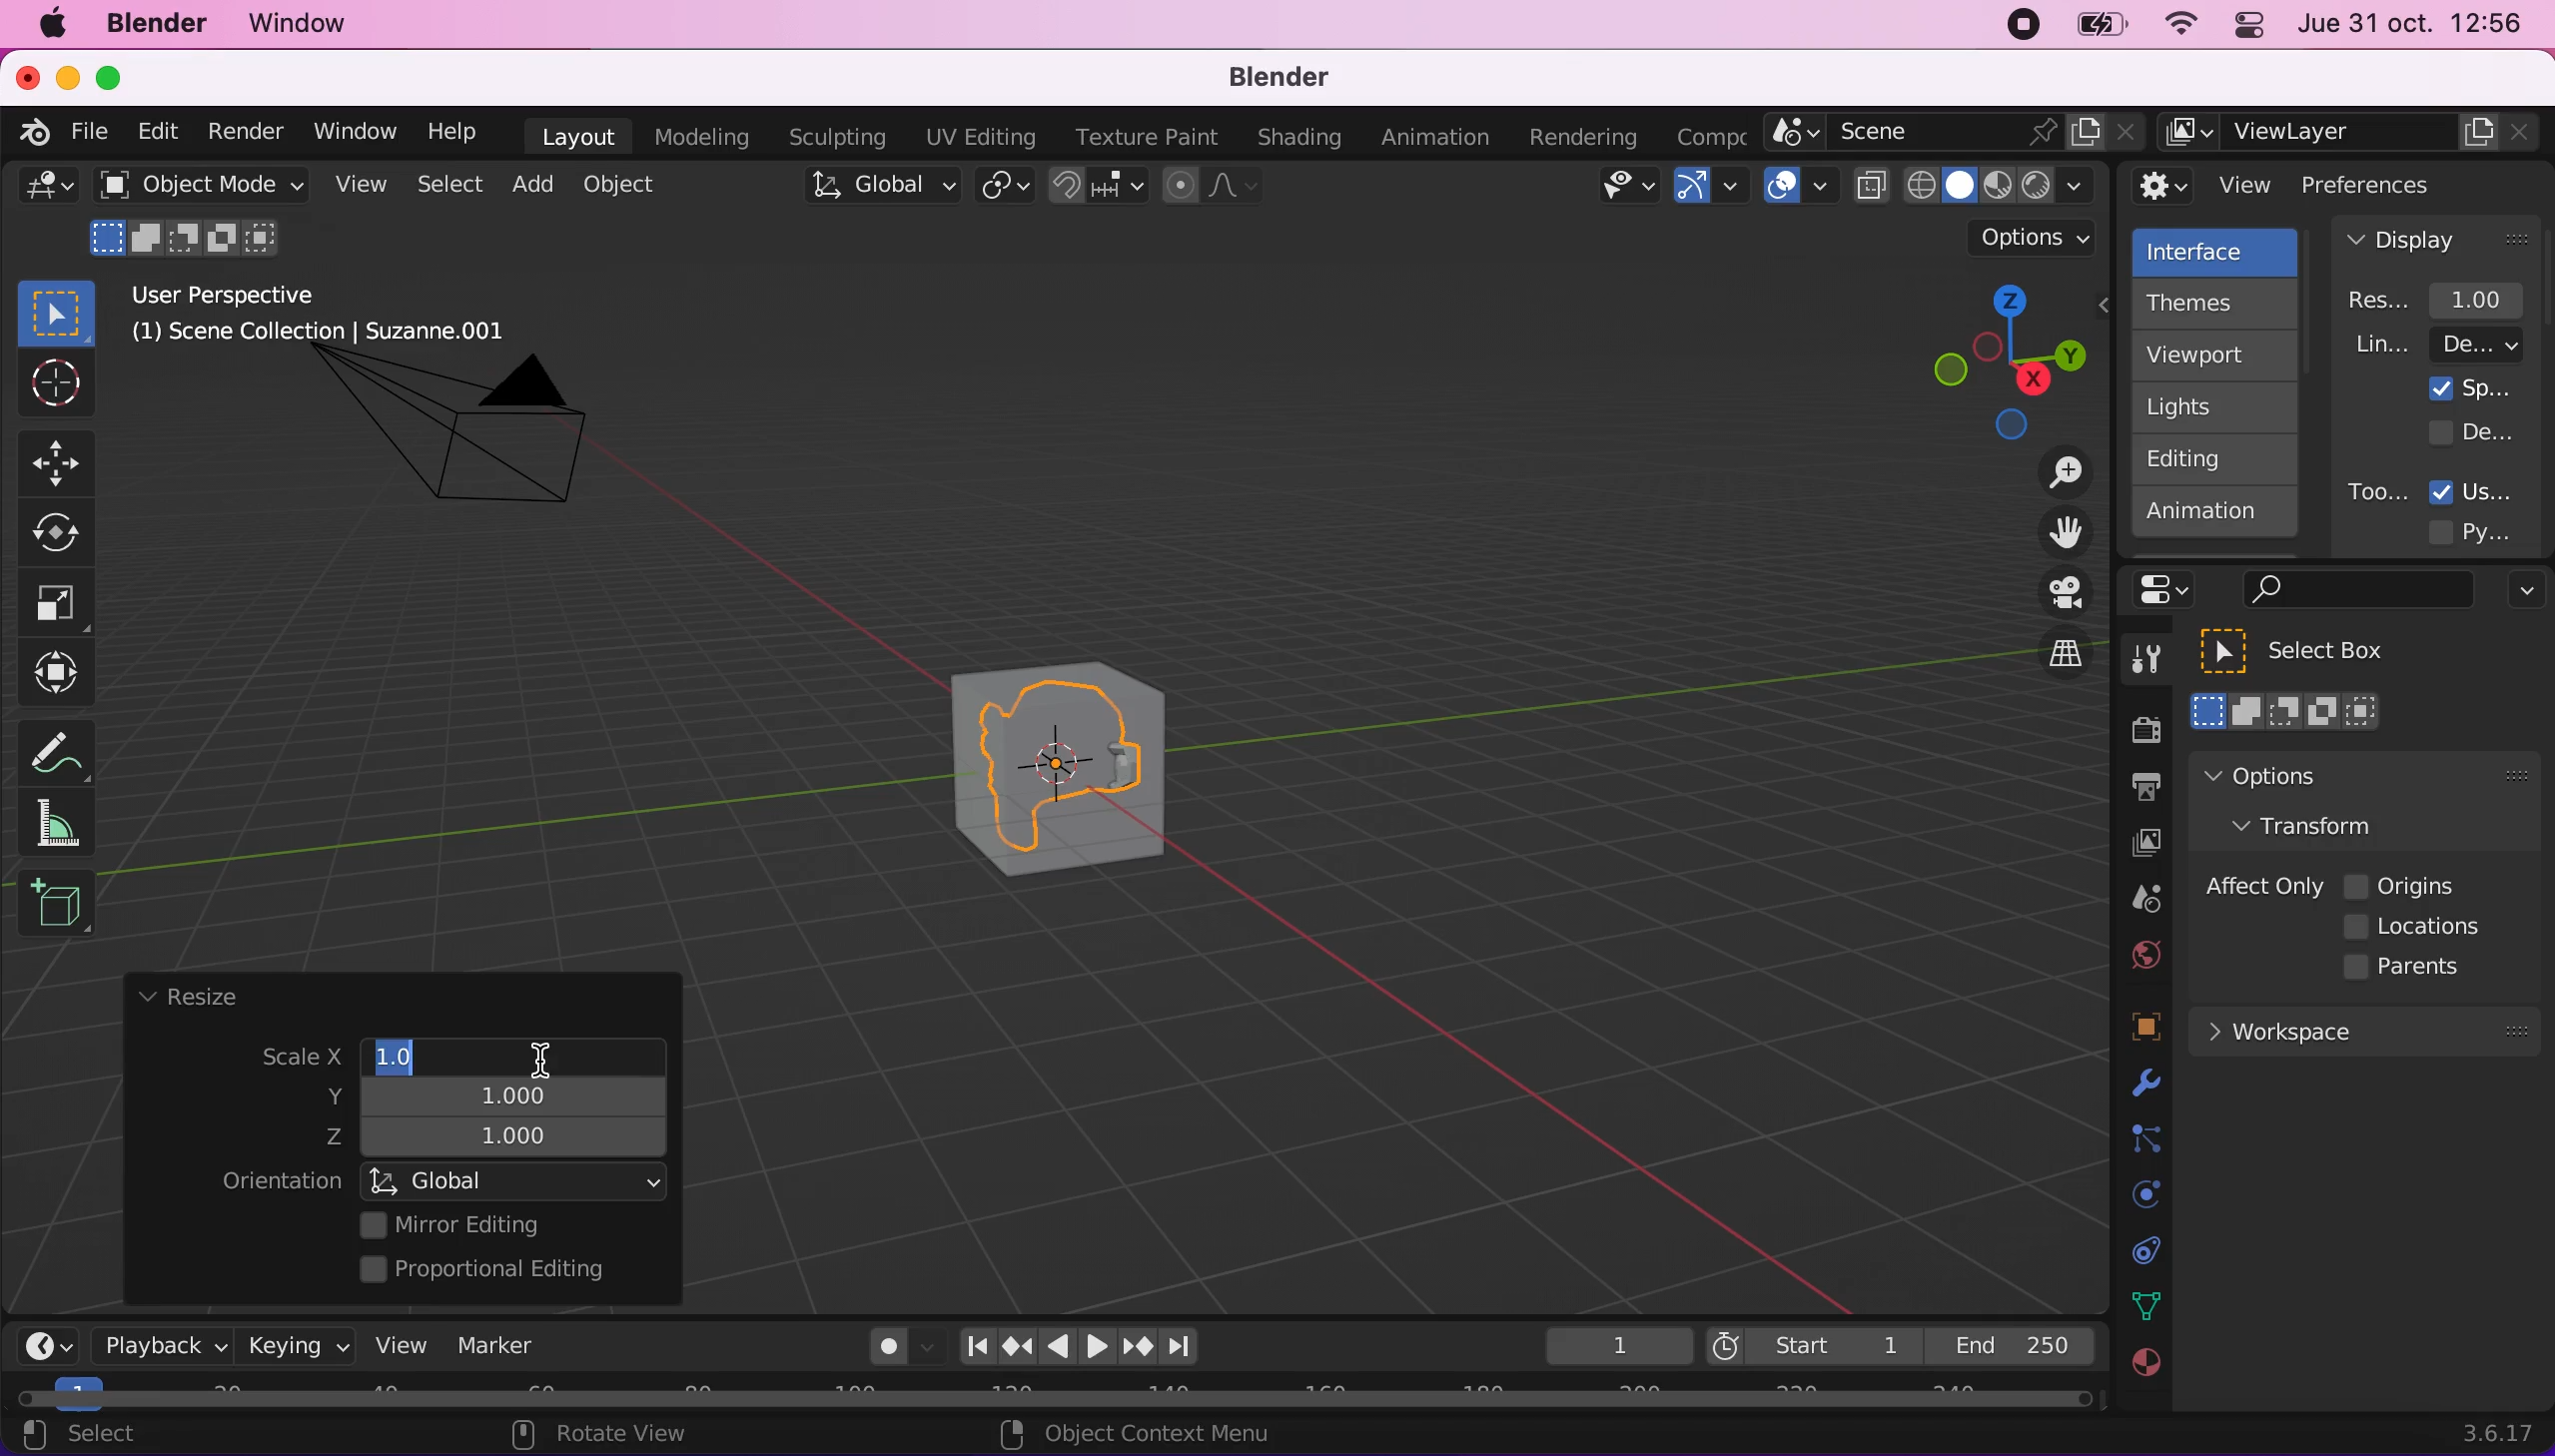  I want to click on data, so click(2141, 1304).